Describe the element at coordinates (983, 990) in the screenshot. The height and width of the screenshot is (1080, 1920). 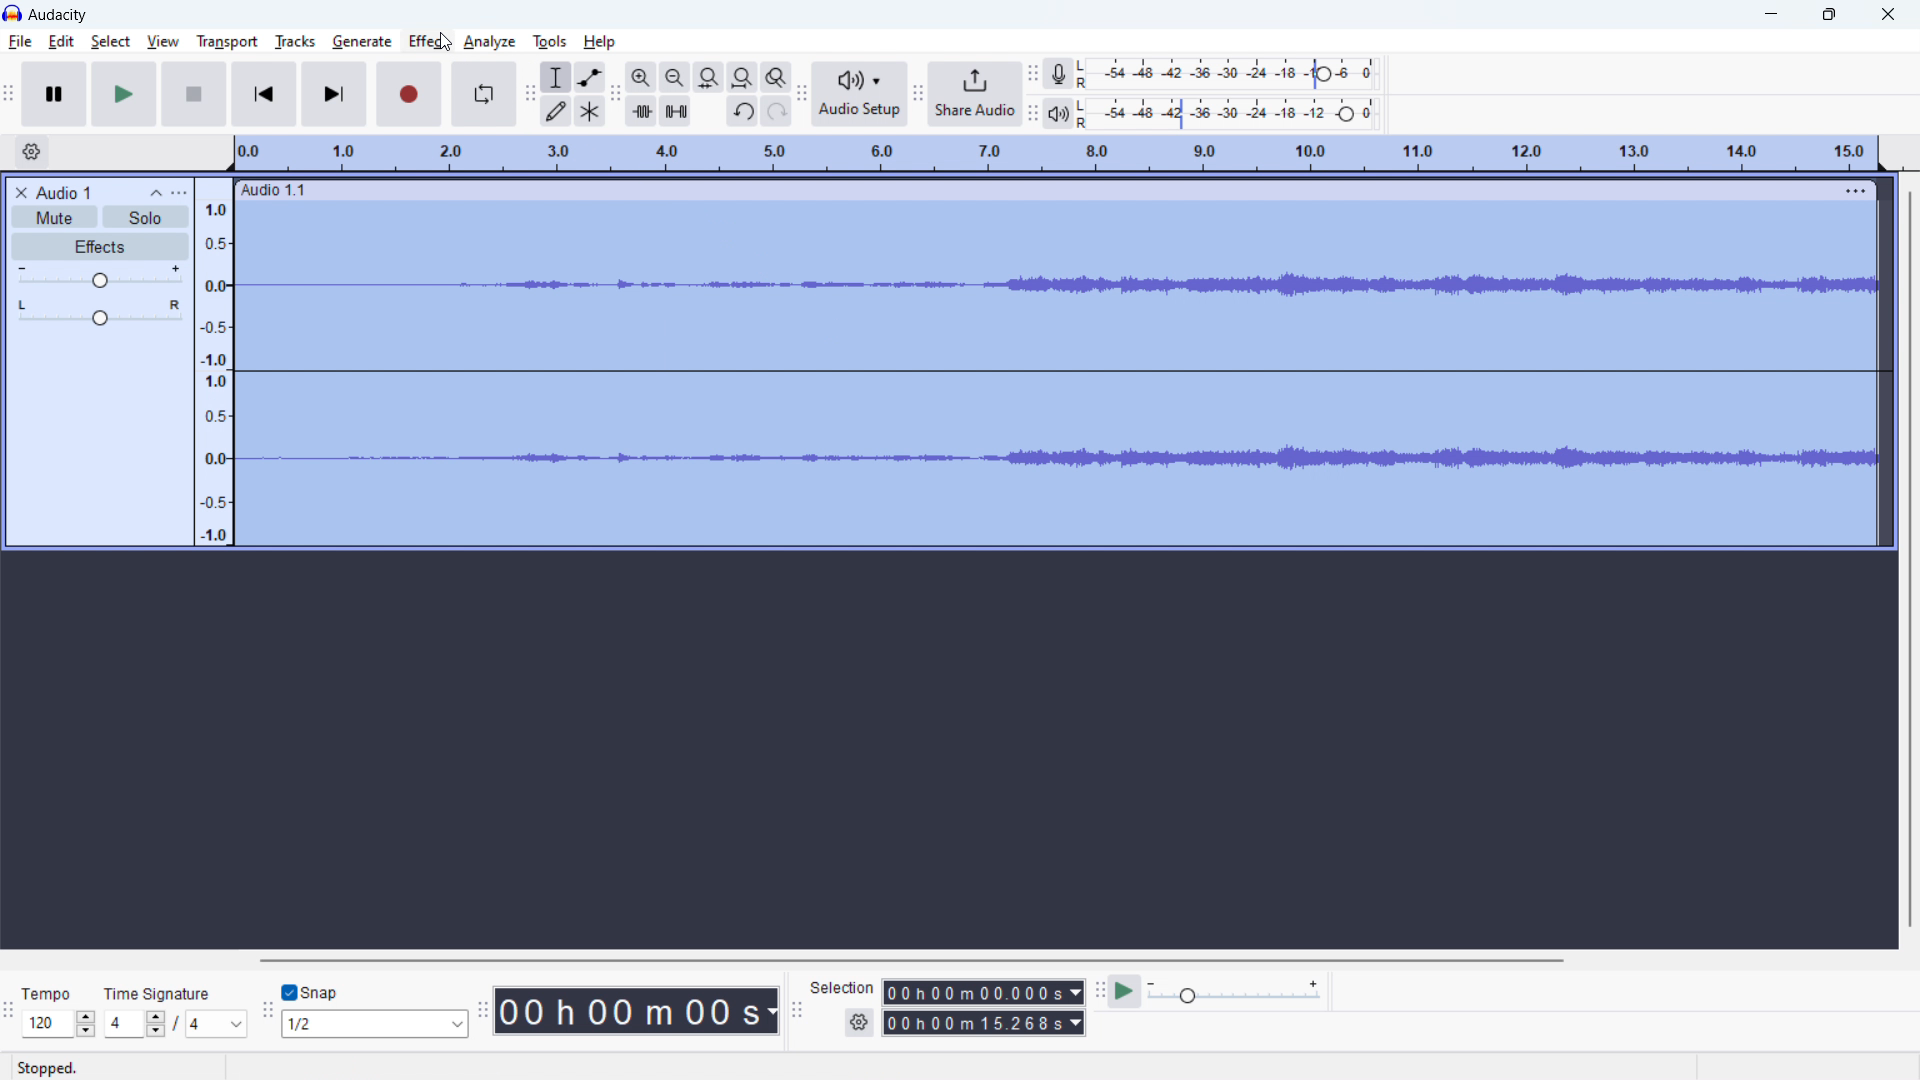
I see `00h00m00.000s (start time)` at that location.